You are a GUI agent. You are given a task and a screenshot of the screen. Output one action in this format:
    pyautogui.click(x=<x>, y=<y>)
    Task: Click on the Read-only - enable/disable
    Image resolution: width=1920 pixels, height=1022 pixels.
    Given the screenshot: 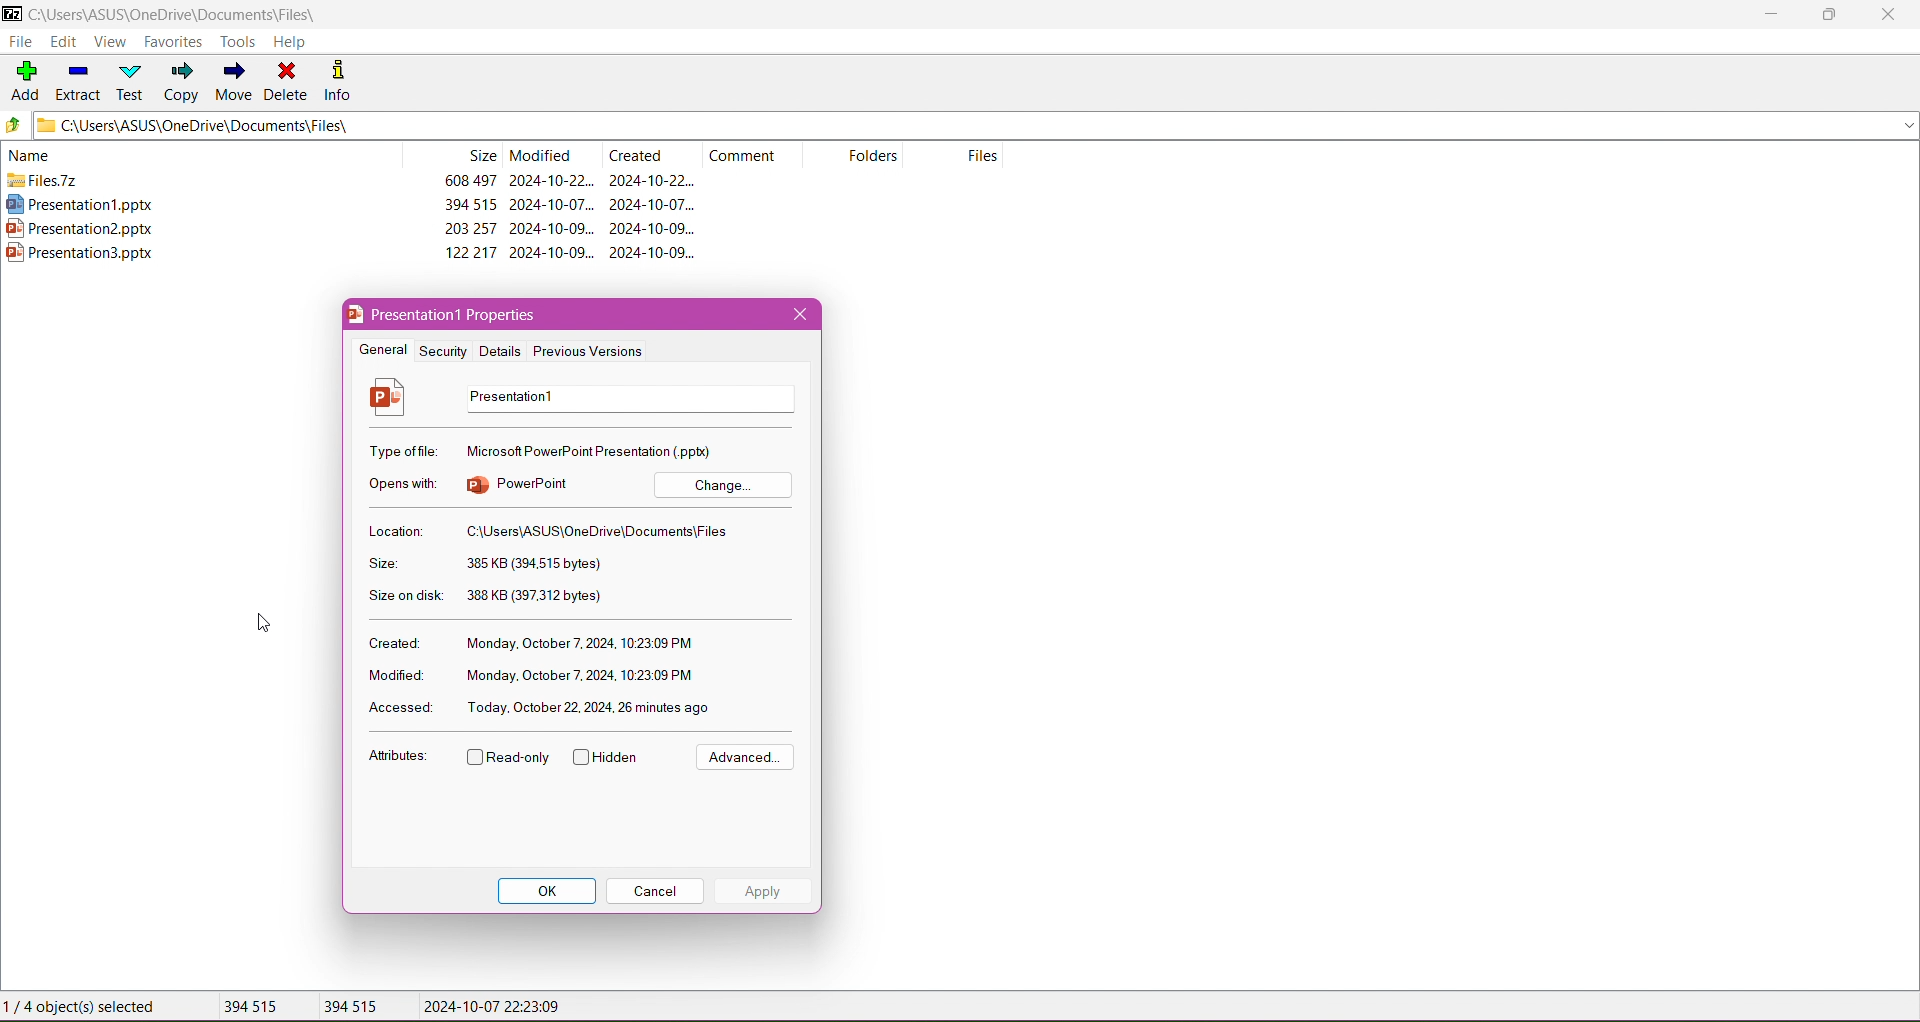 What is the action you would take?
    pyautogui.click(x=503, y=759)
    